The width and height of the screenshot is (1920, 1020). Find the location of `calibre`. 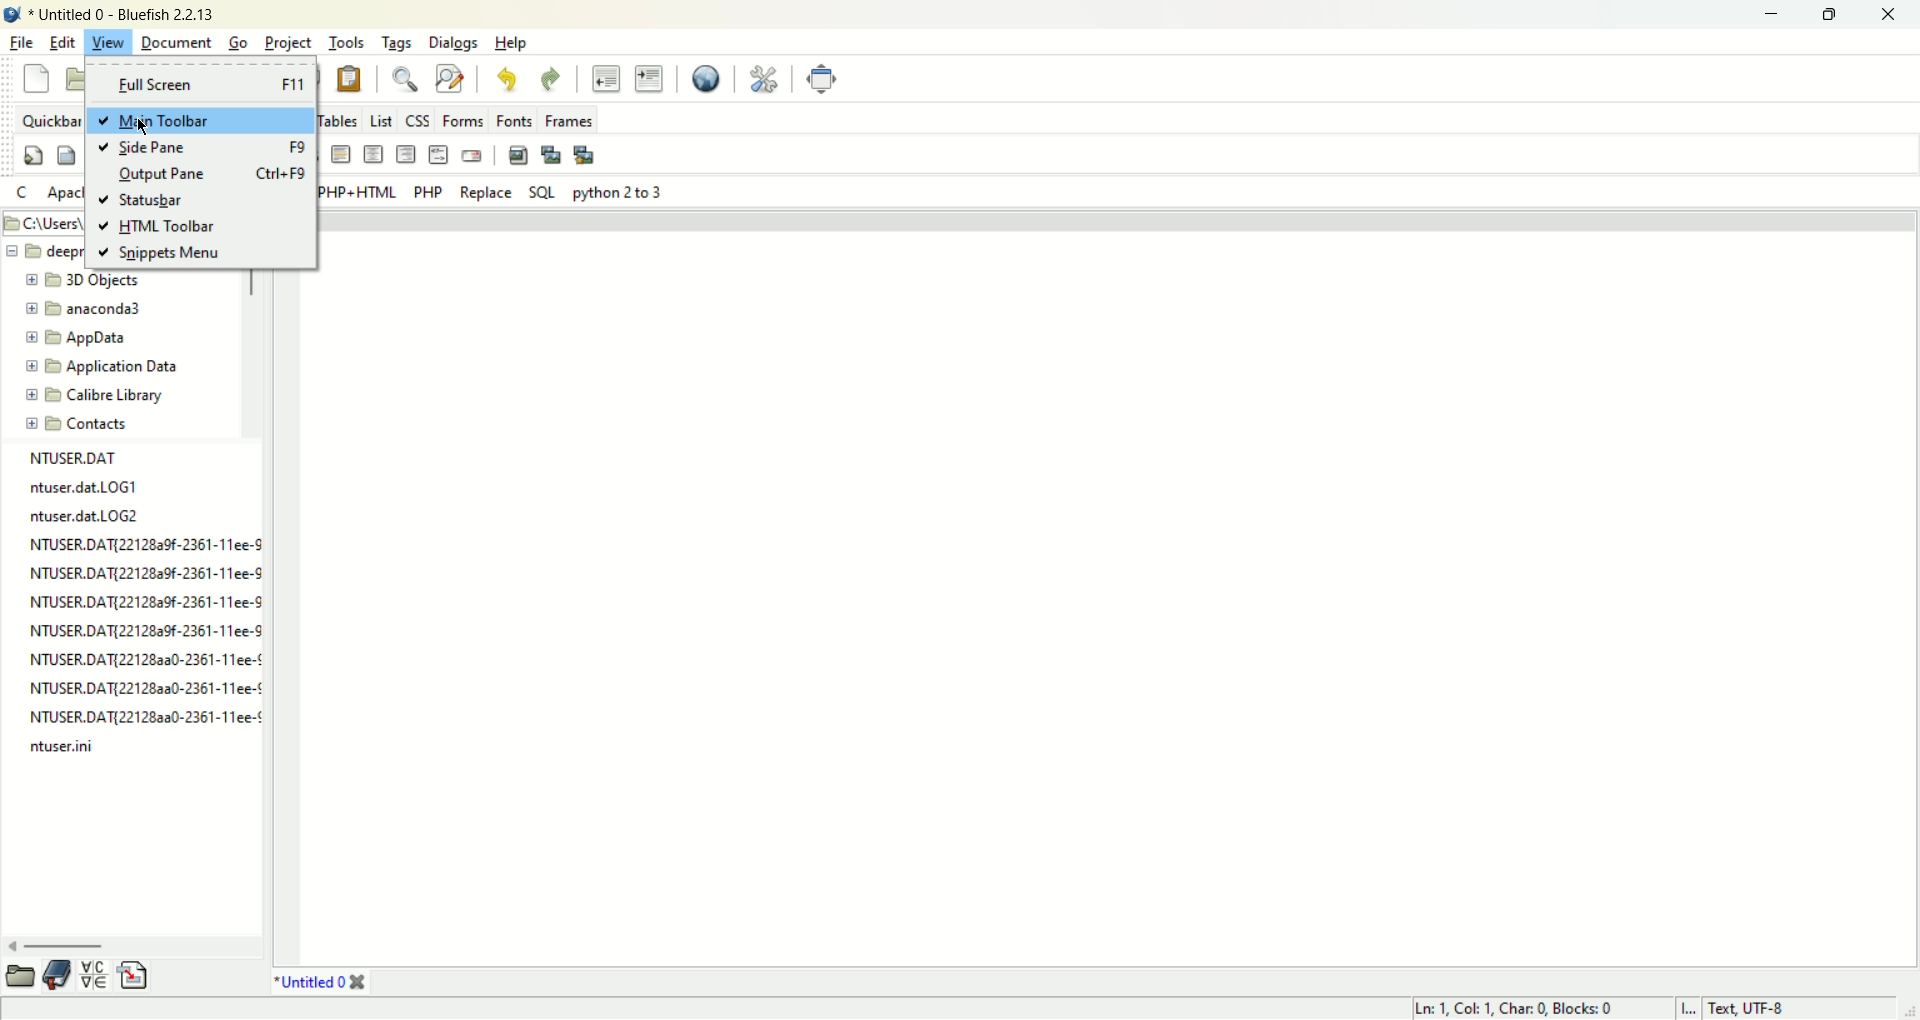

calibre is located at coordinates (96, 397).